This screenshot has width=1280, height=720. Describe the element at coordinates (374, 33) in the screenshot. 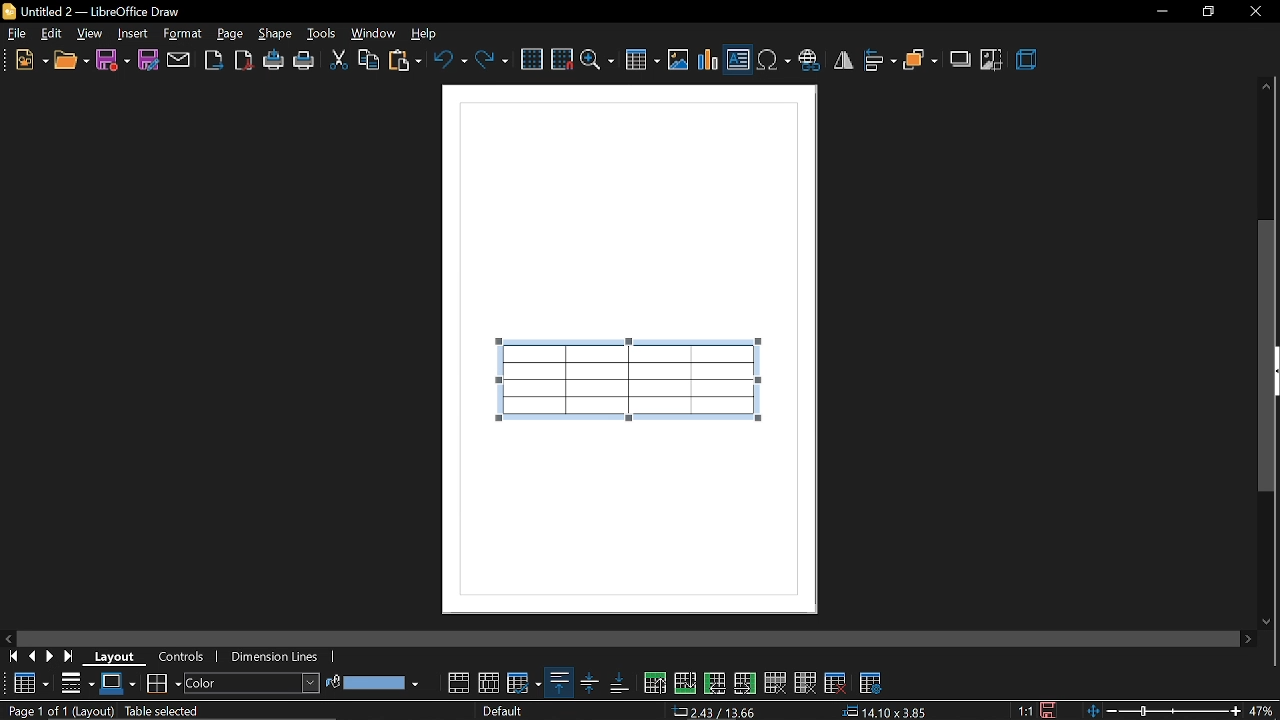

I see `window` at that location.